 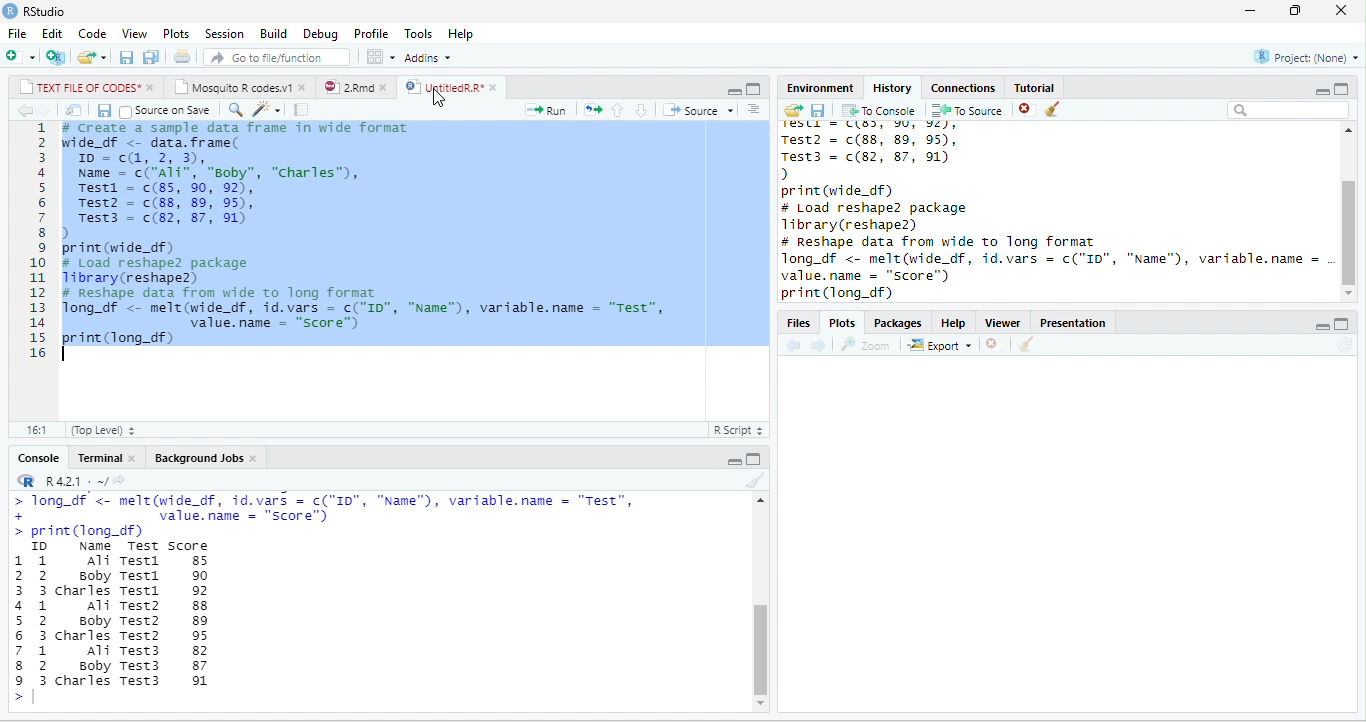 I want to click on Presentation, so click(x=1072, y=323).